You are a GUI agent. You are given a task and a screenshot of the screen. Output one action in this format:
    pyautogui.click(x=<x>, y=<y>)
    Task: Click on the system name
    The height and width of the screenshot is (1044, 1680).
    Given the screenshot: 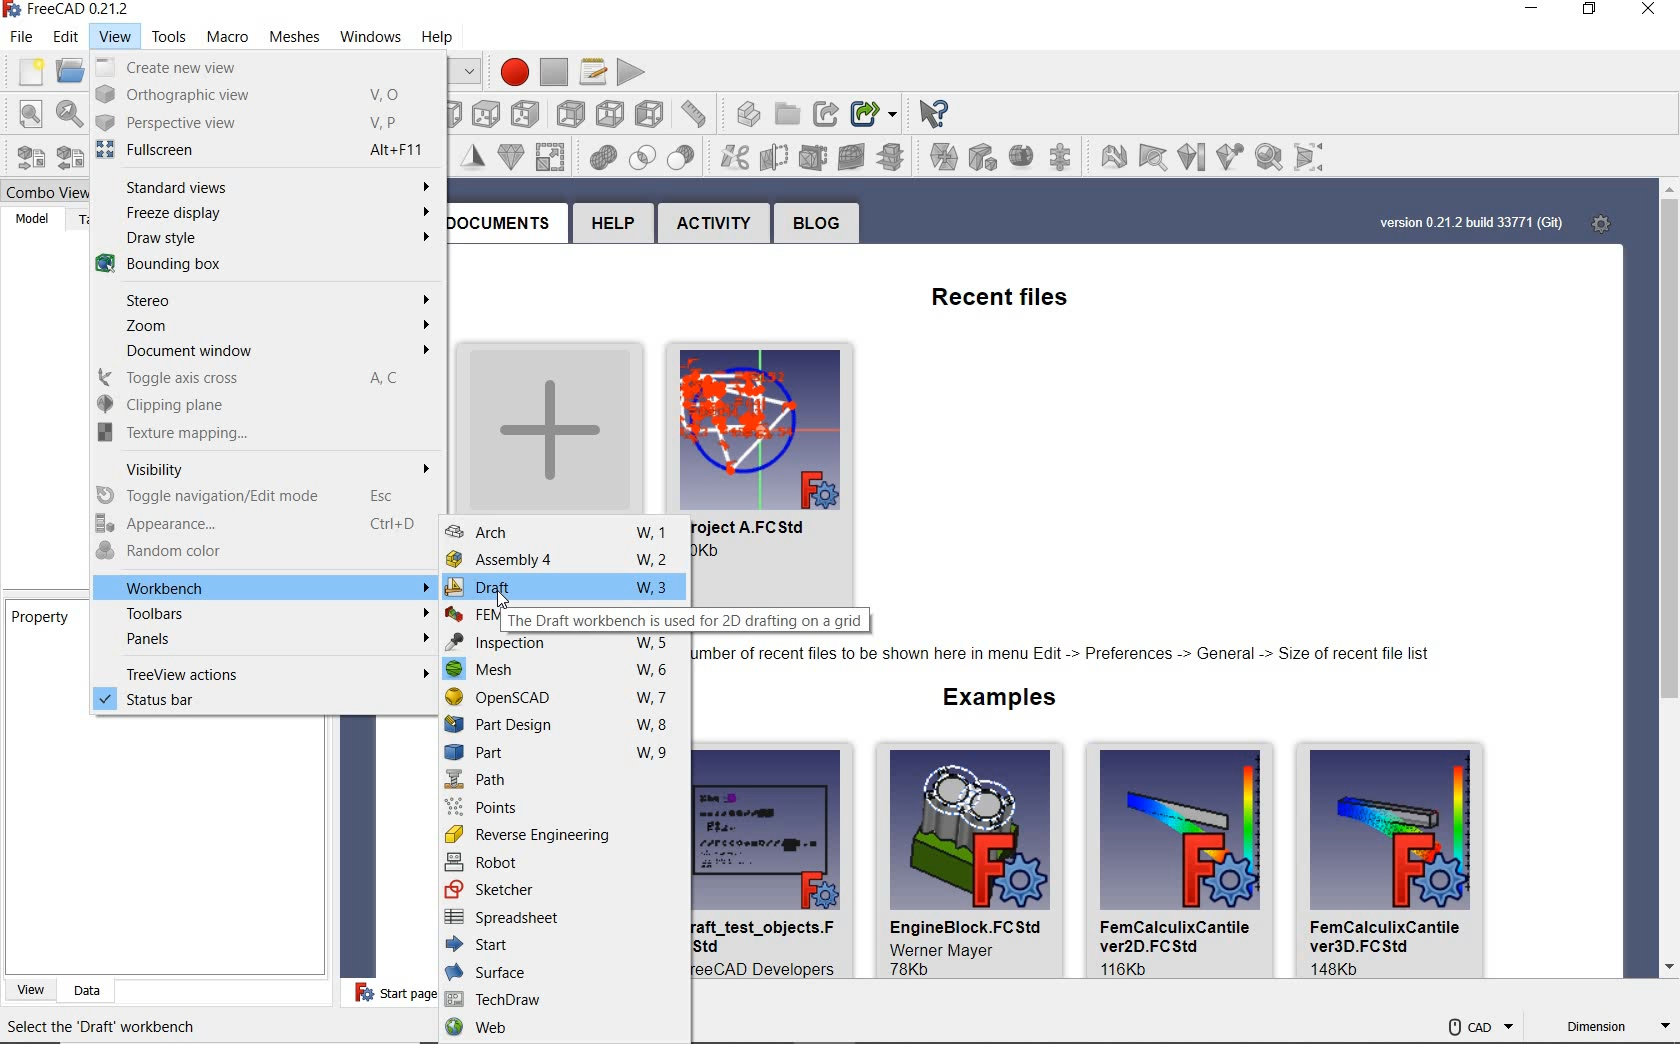 What is the action you would take?
    pyautogui.click(x=70, y=10)
    